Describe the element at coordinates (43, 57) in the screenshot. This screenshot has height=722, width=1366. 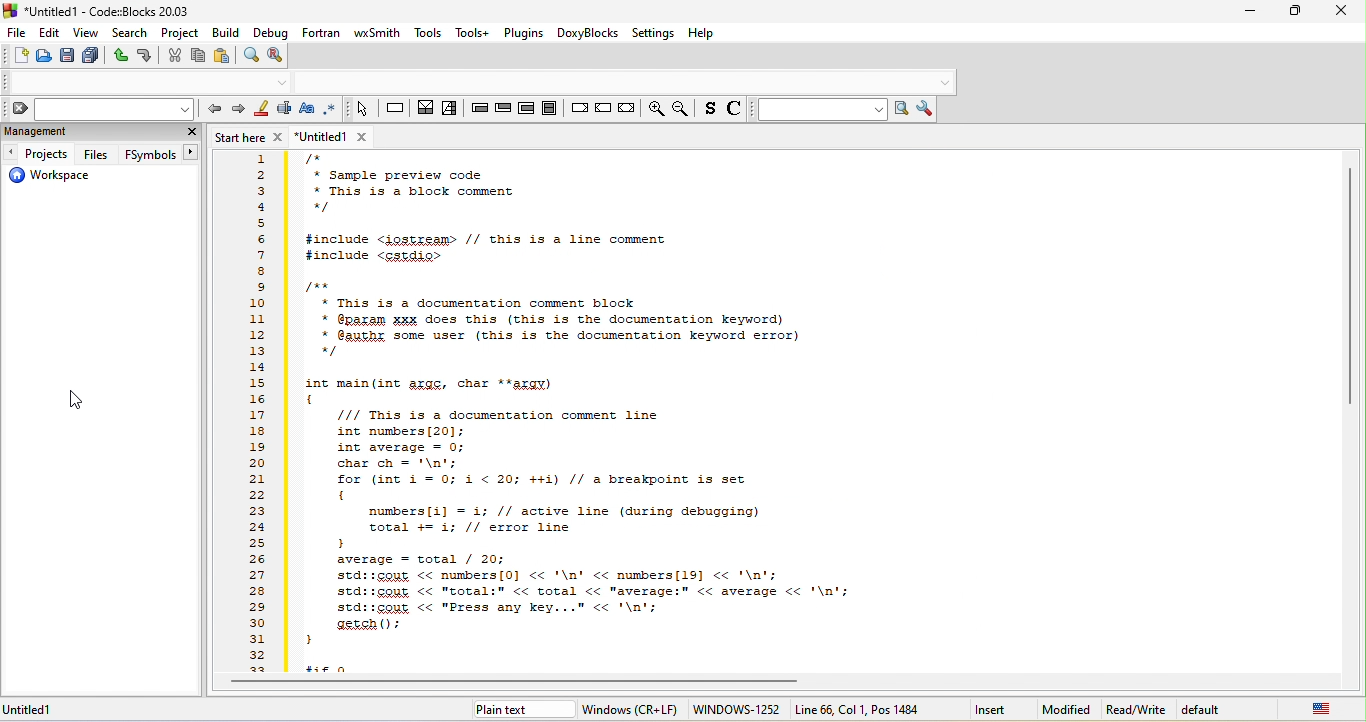
I see `open` at that location.